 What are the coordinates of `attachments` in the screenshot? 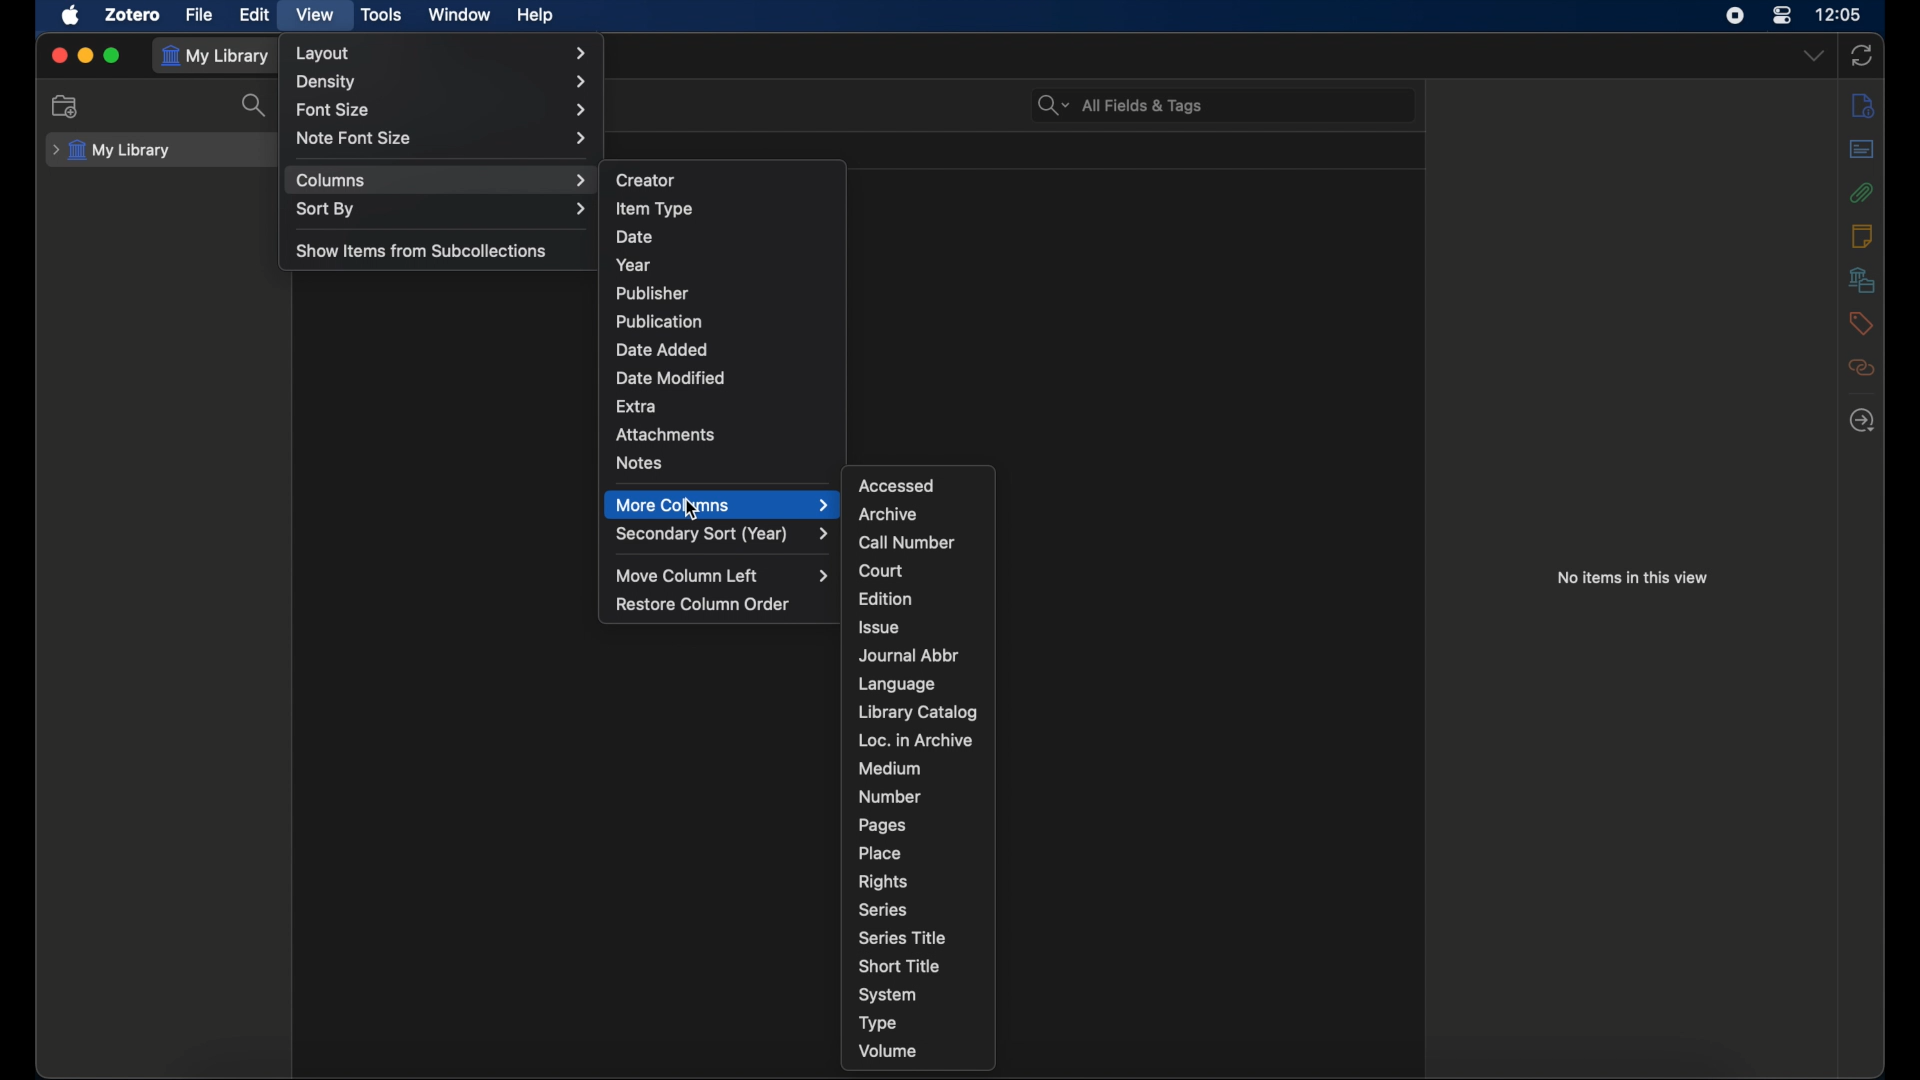 It's located at (664, 434).